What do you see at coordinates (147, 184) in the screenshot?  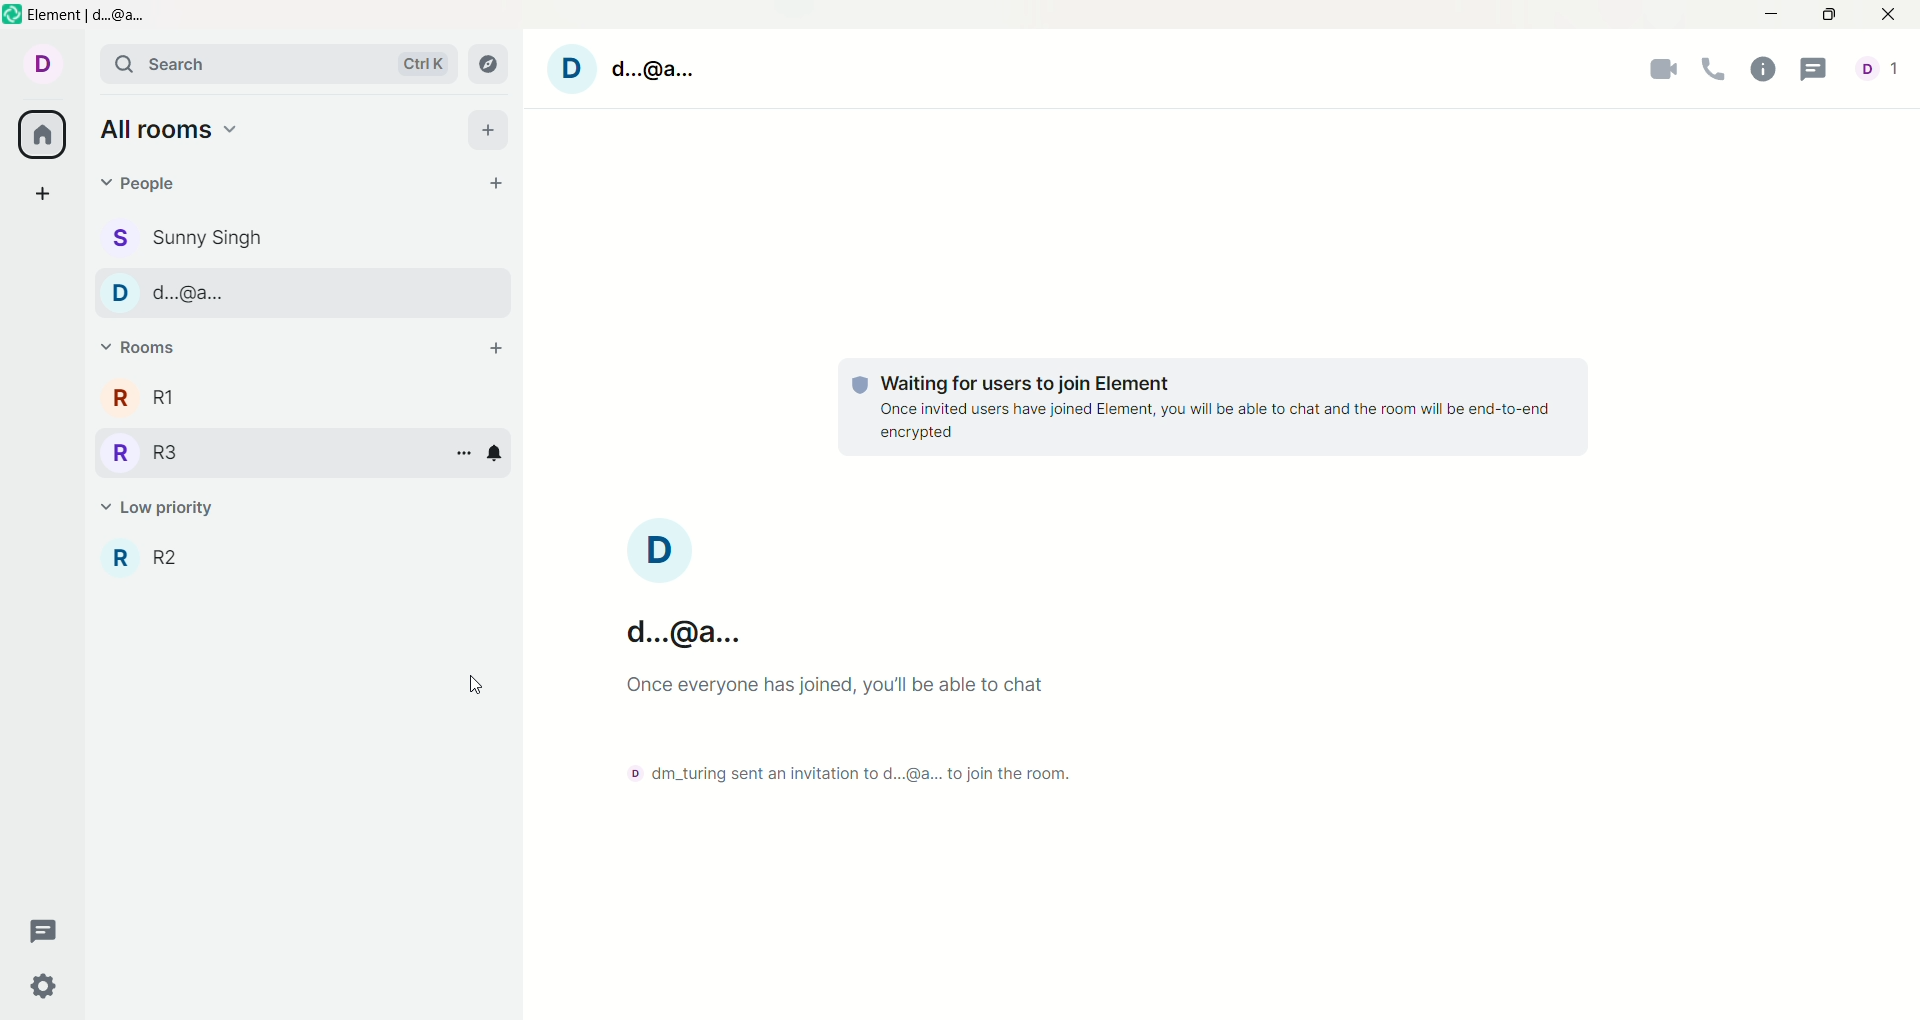 I see `people` at bounding box center [147, 184].